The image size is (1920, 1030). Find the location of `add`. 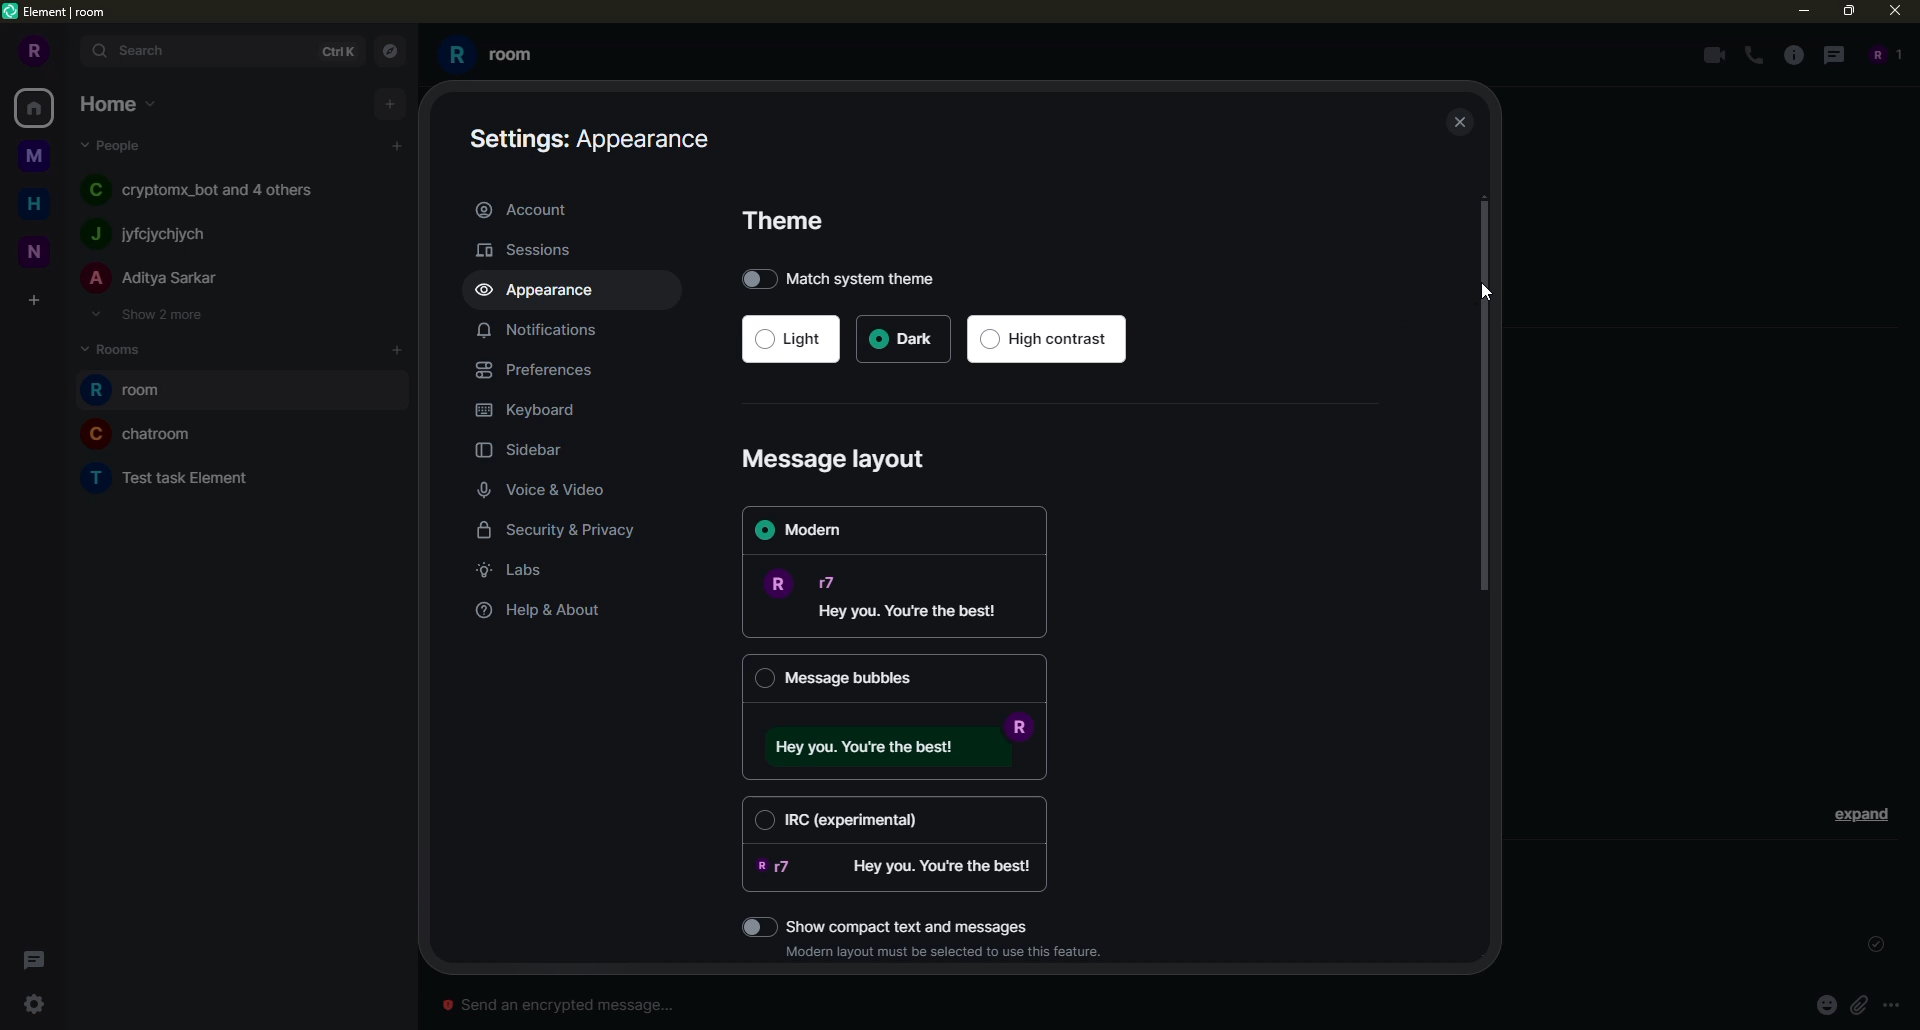

add is located at coordinates (399, 349).